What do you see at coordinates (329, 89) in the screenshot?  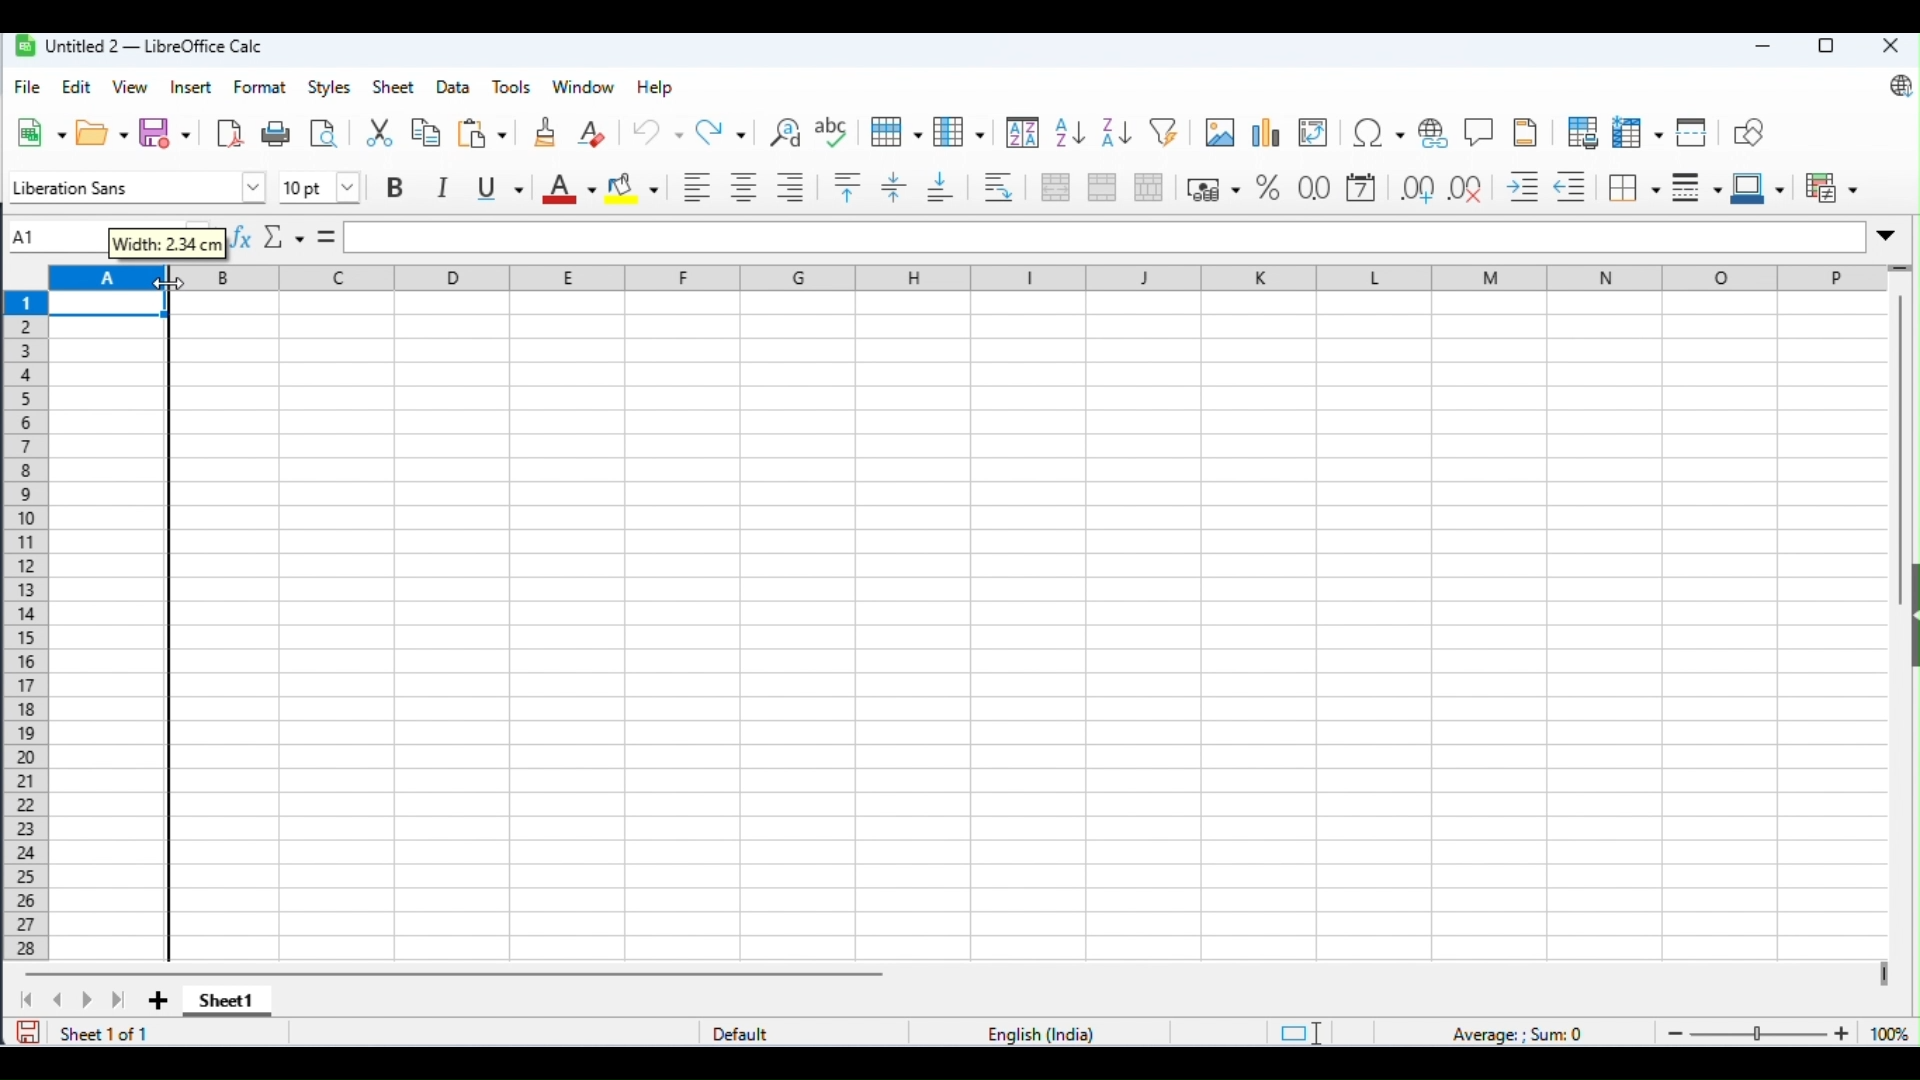 I see `styles` at bounding box center [329, 89].